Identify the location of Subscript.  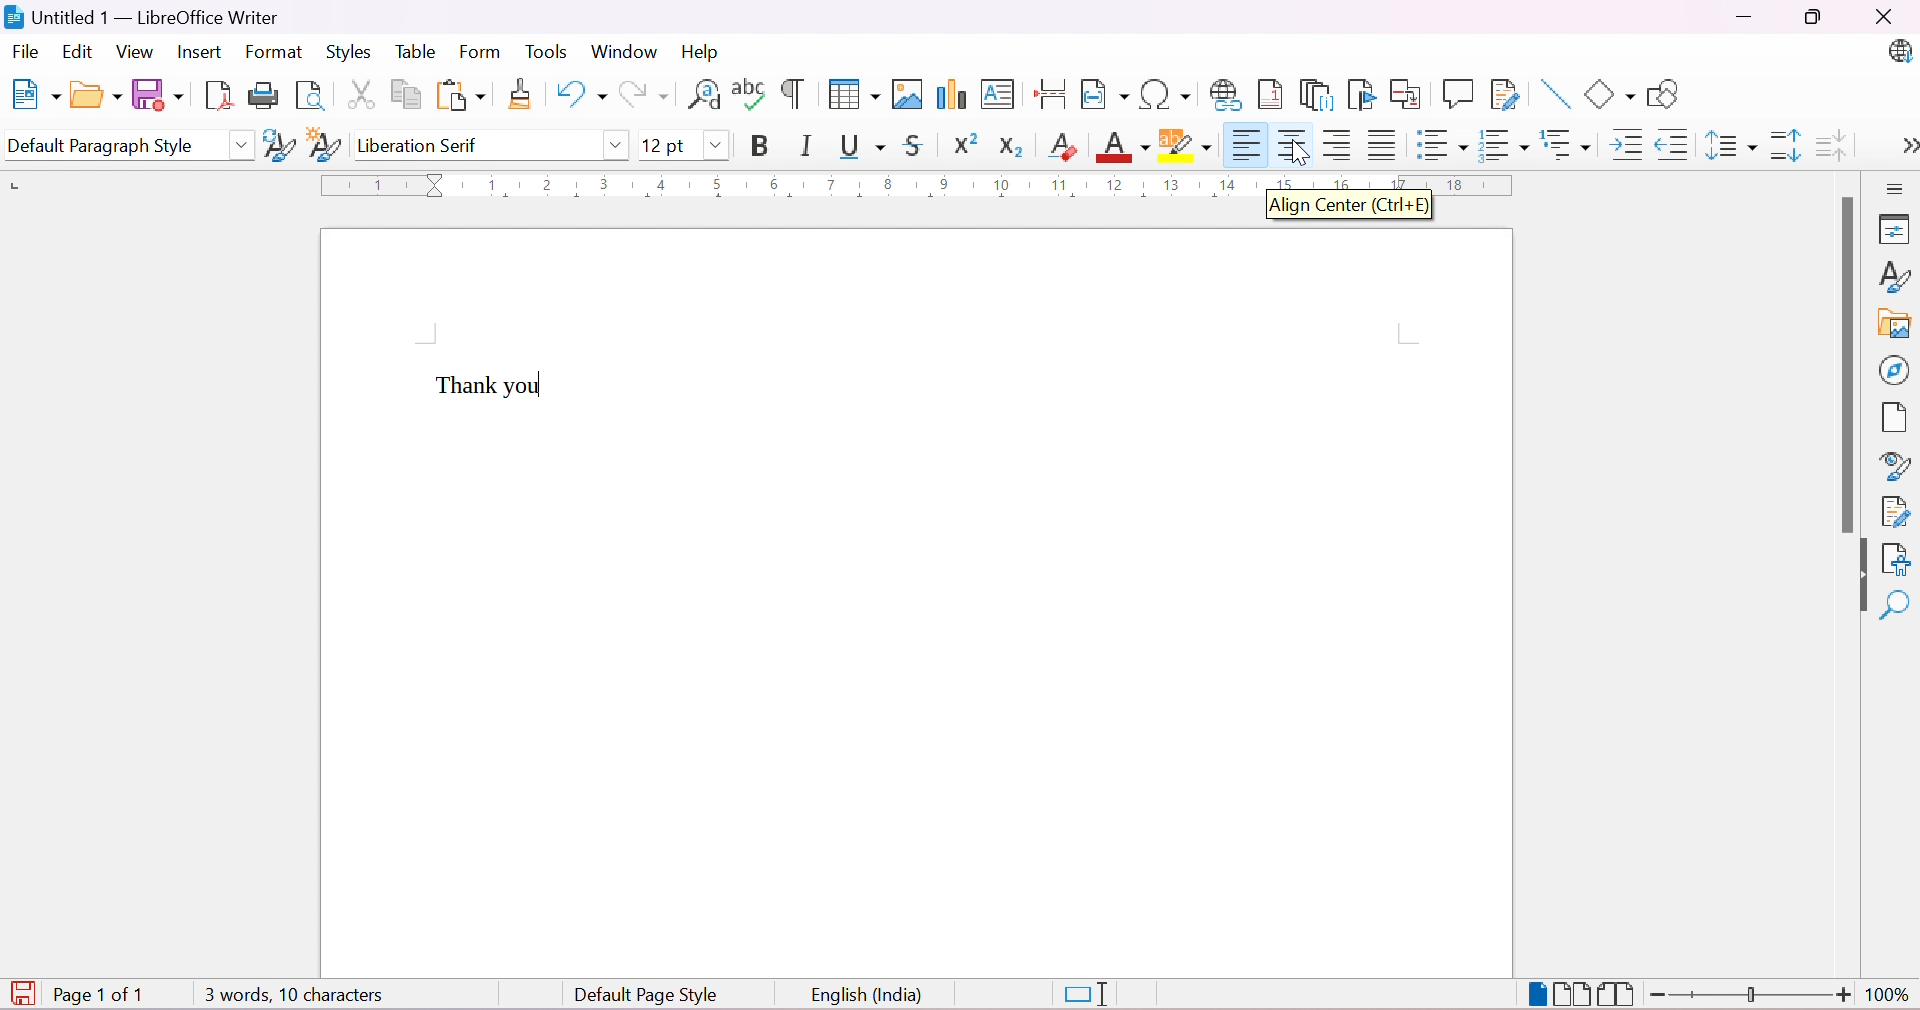
(1010, 147).